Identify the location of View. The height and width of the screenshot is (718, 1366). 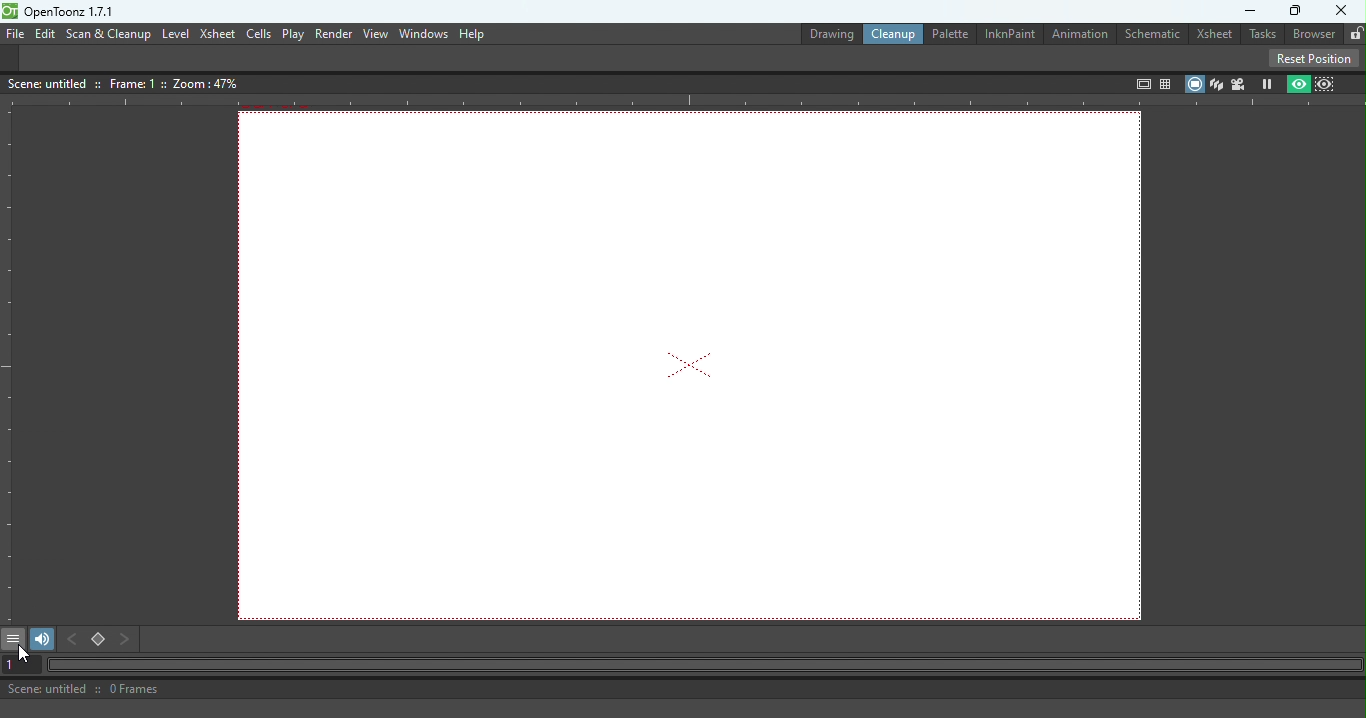
(375, 34).